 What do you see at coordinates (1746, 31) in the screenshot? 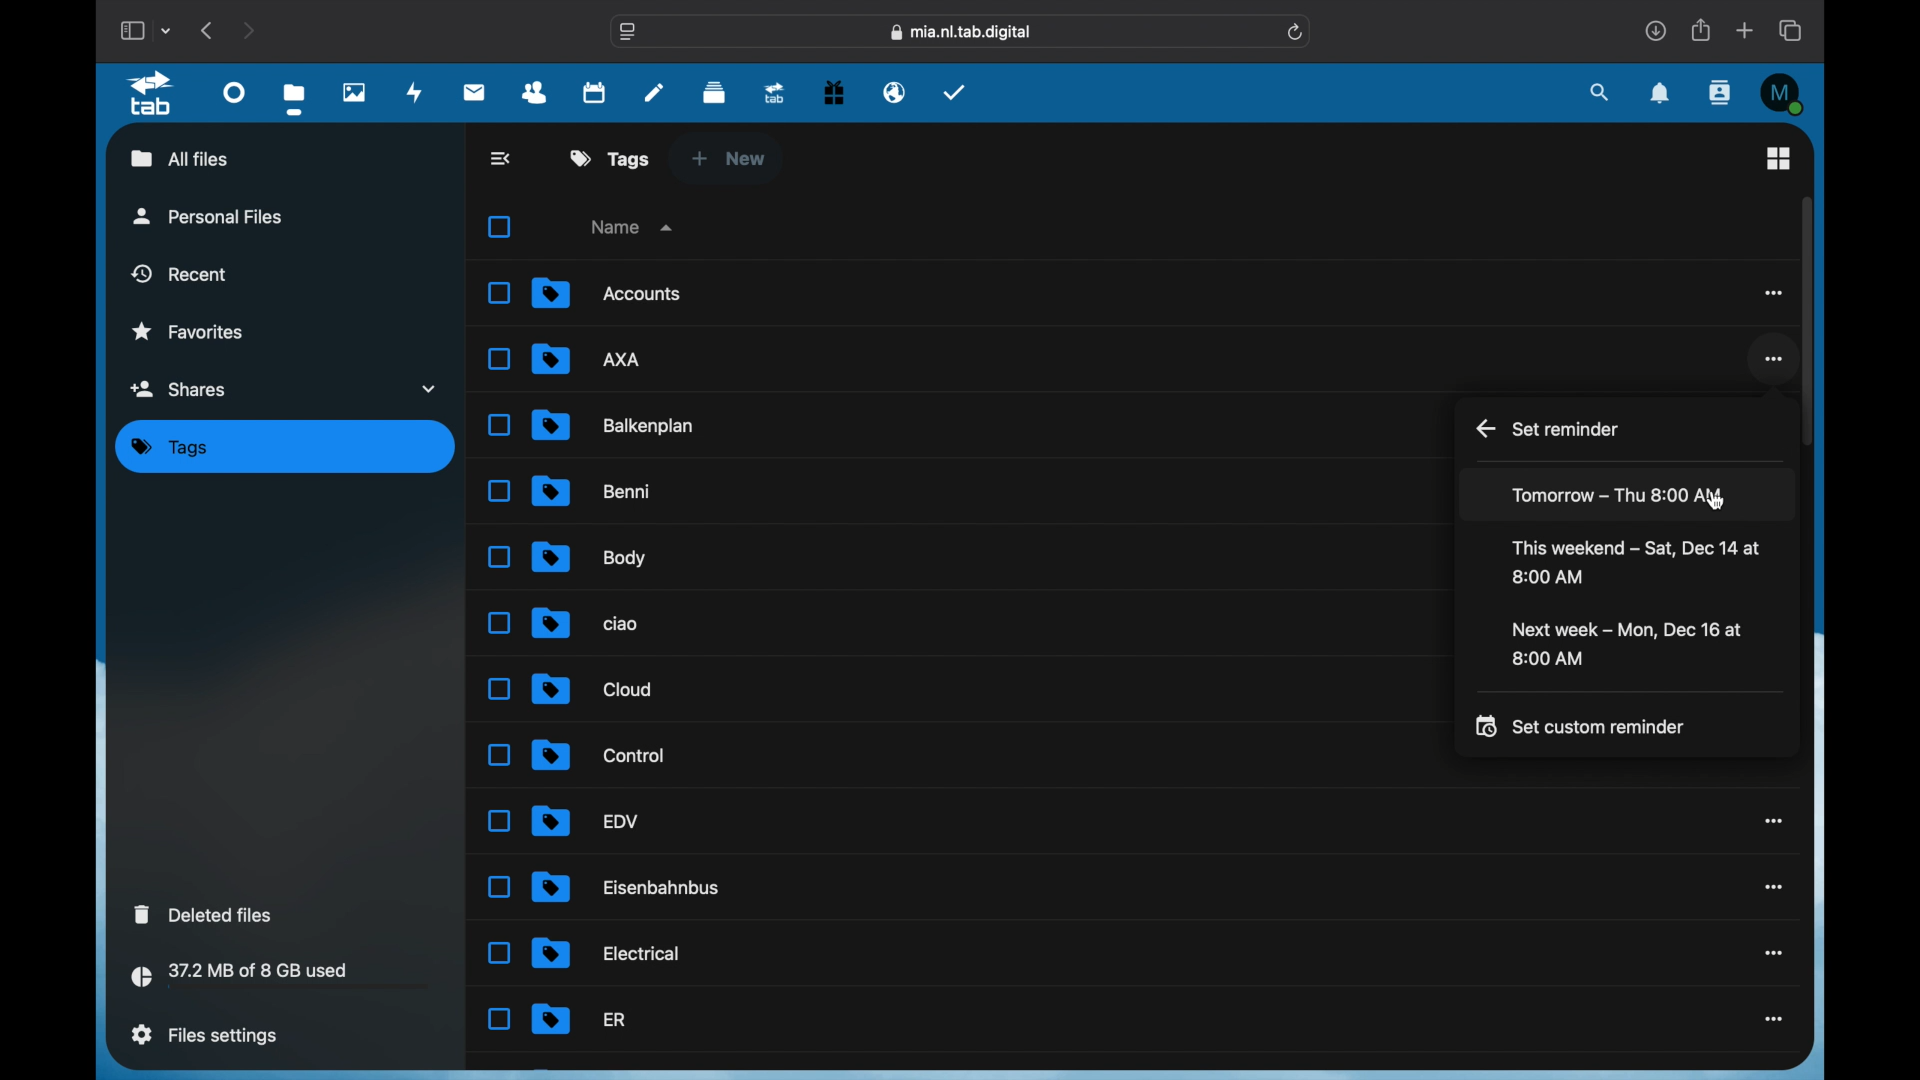
I see `new tab` at bounding box center [1746, 31].